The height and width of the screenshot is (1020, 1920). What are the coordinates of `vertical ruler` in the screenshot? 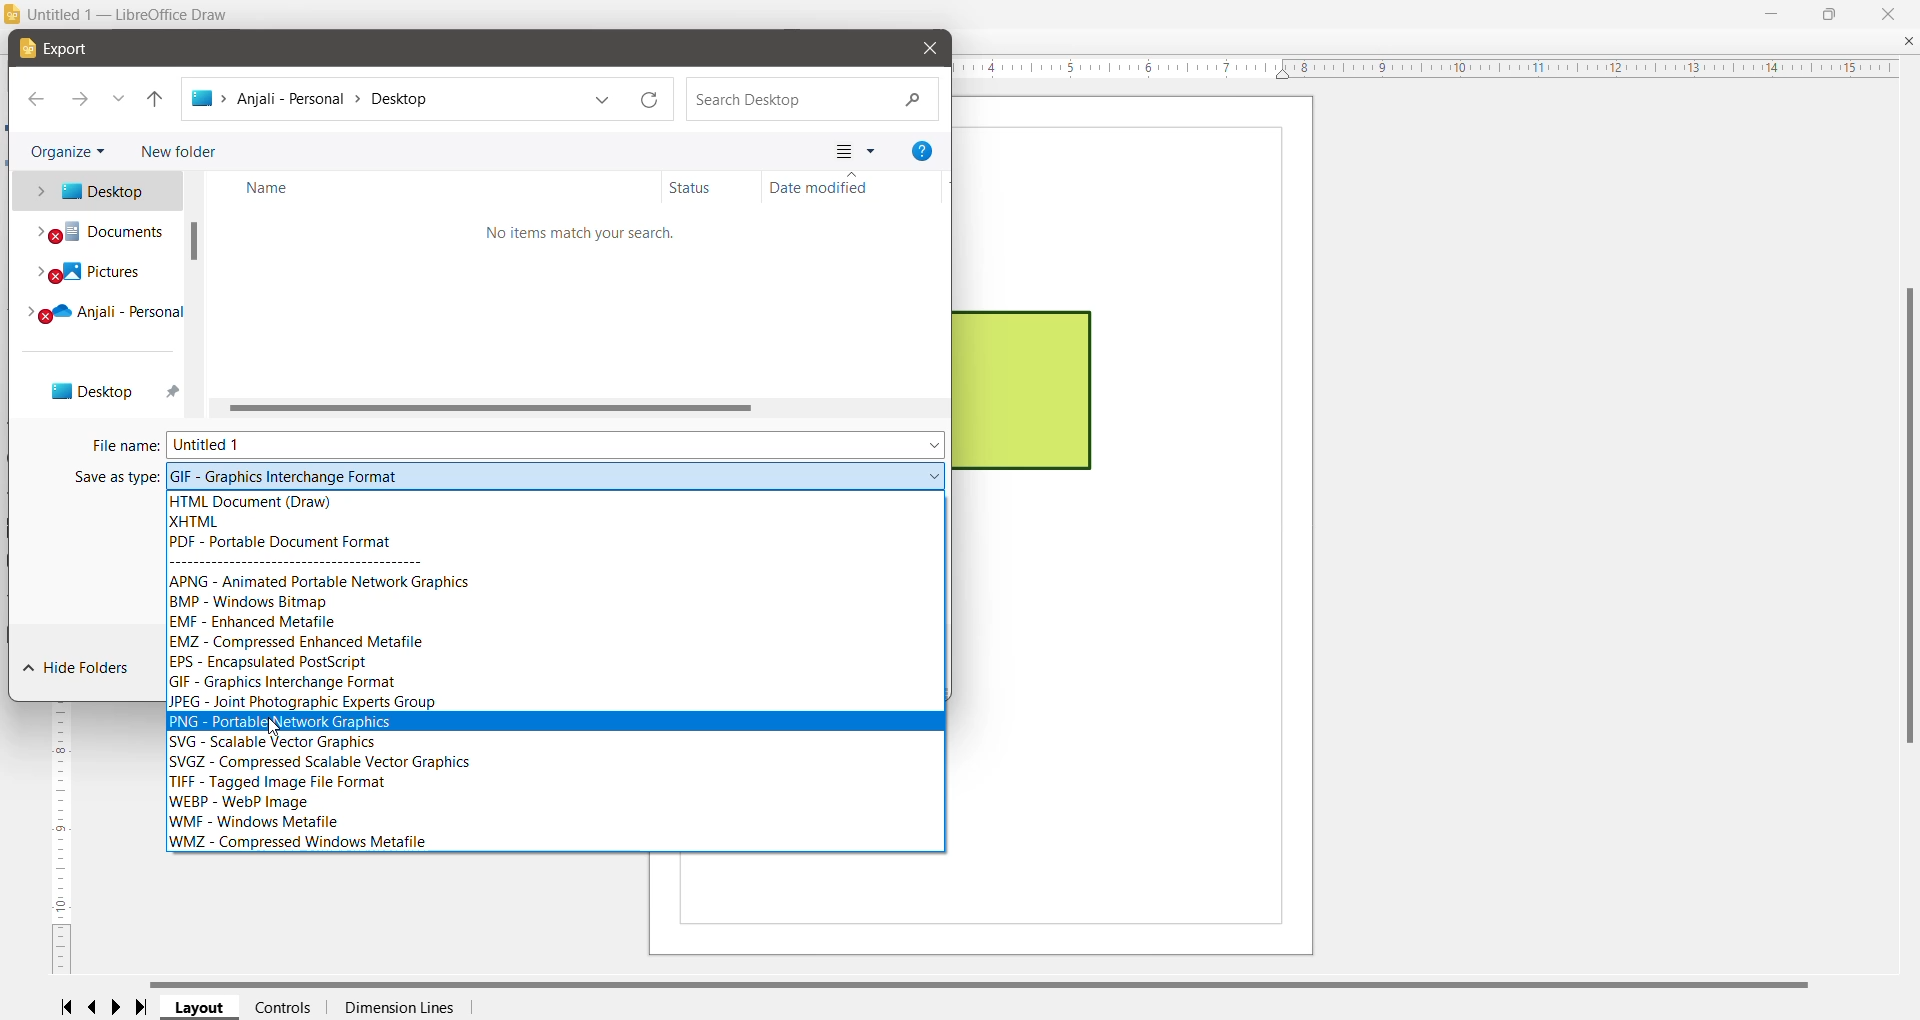 It's located at (57, 841).